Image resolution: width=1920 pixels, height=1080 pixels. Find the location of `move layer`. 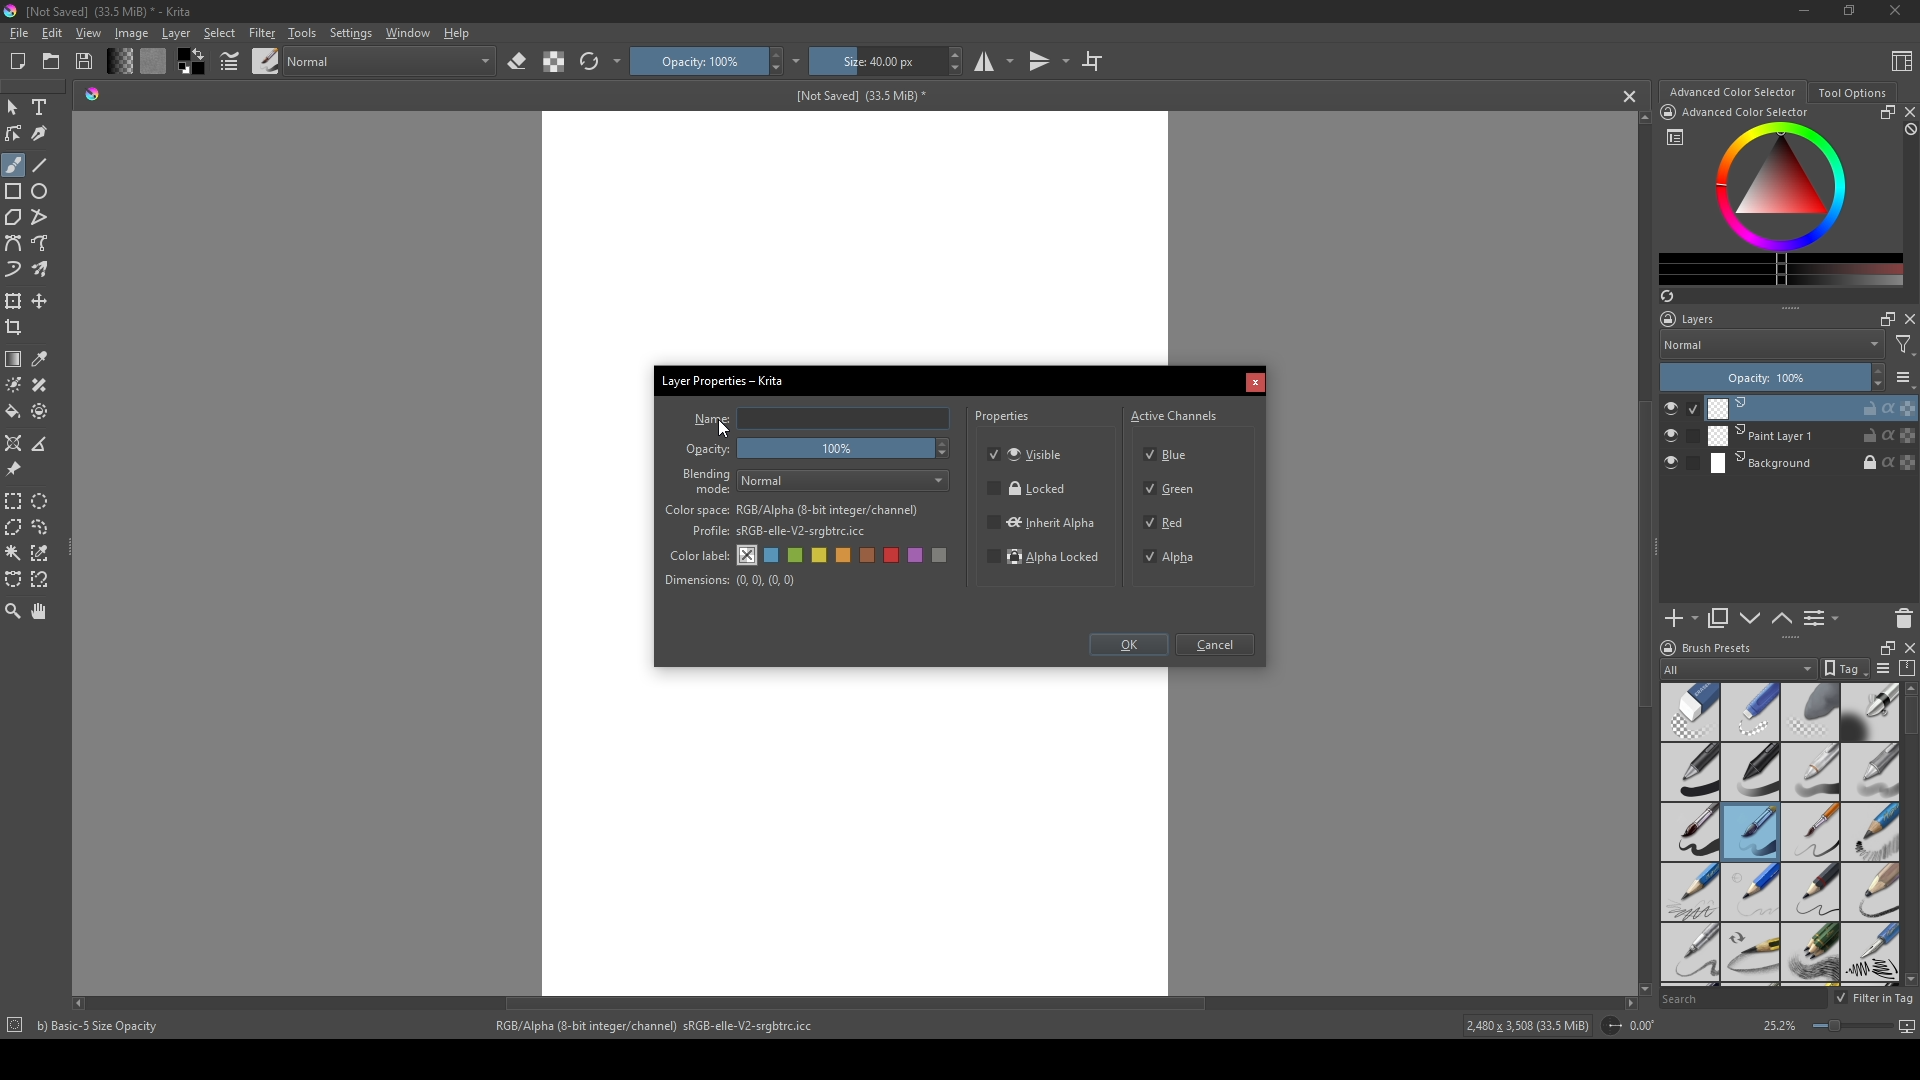

move layer is located at coordinates (40, 301).